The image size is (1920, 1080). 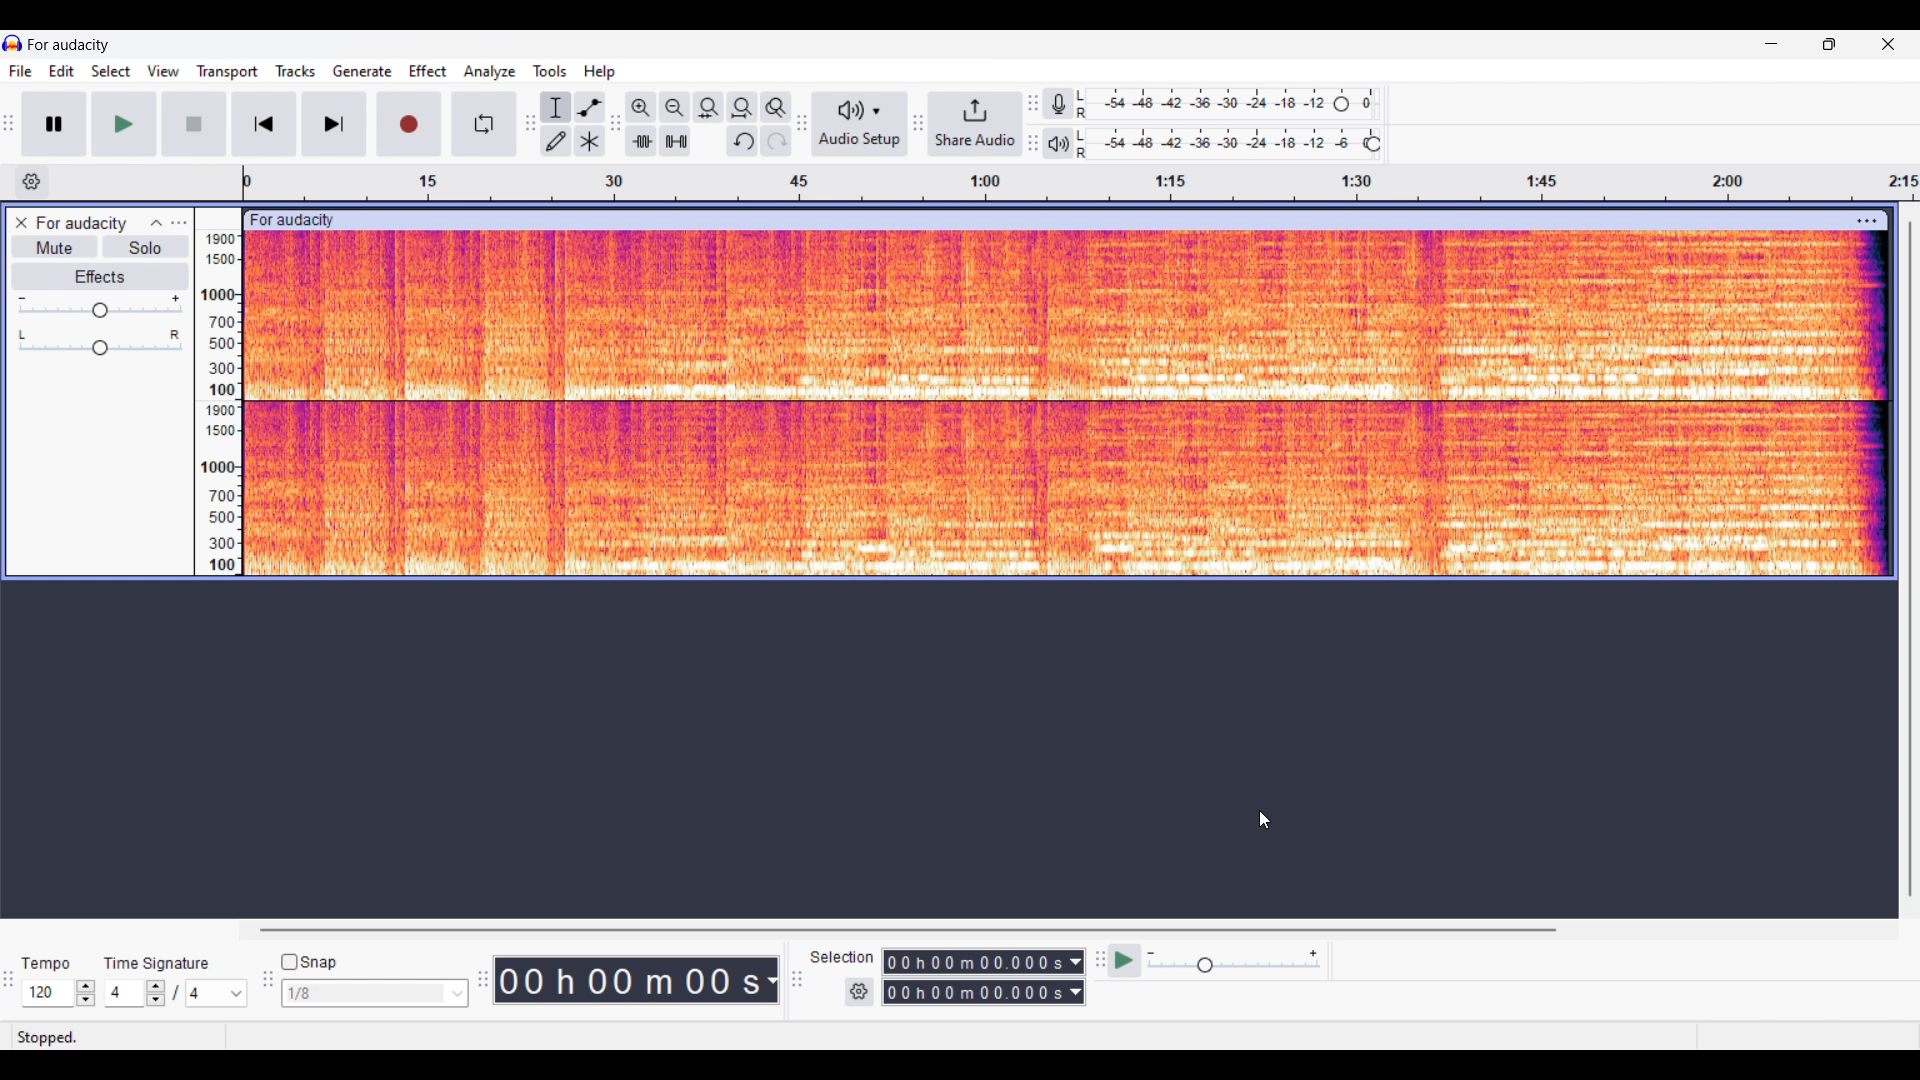 I want to click on Solo, so click(x=146, y=247).